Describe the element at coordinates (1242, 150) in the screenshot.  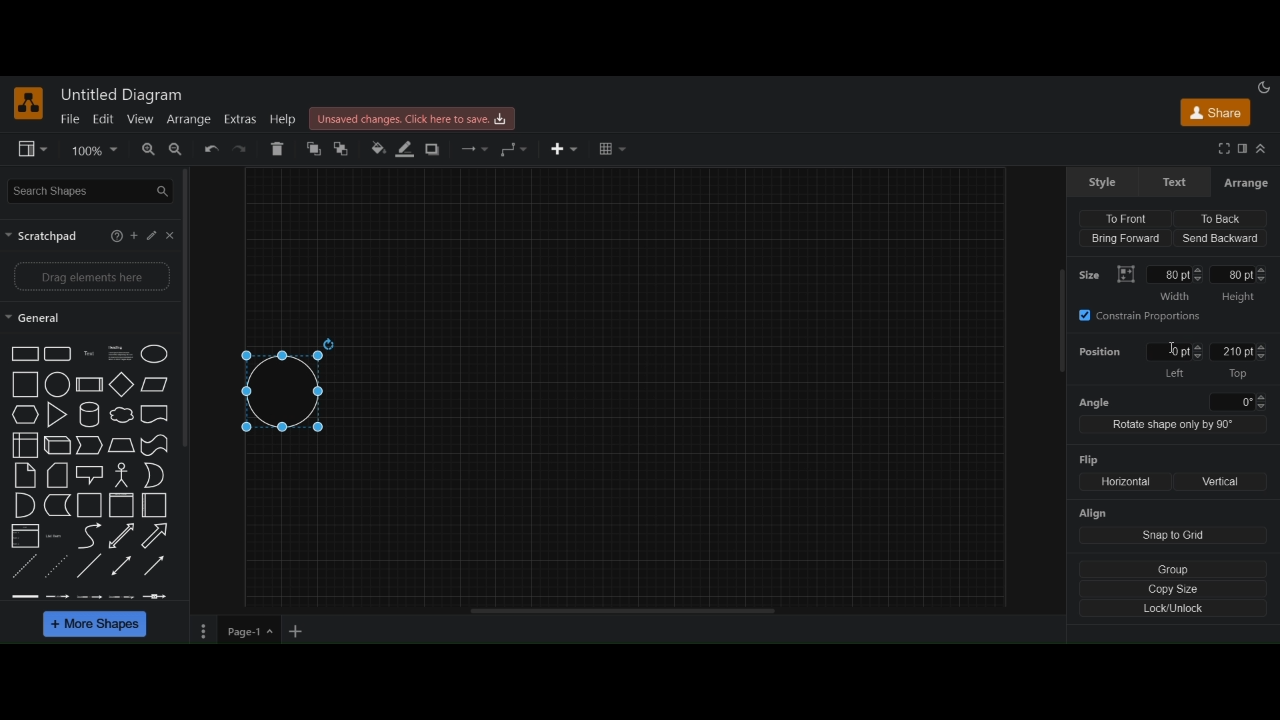
I see `format` at that location.